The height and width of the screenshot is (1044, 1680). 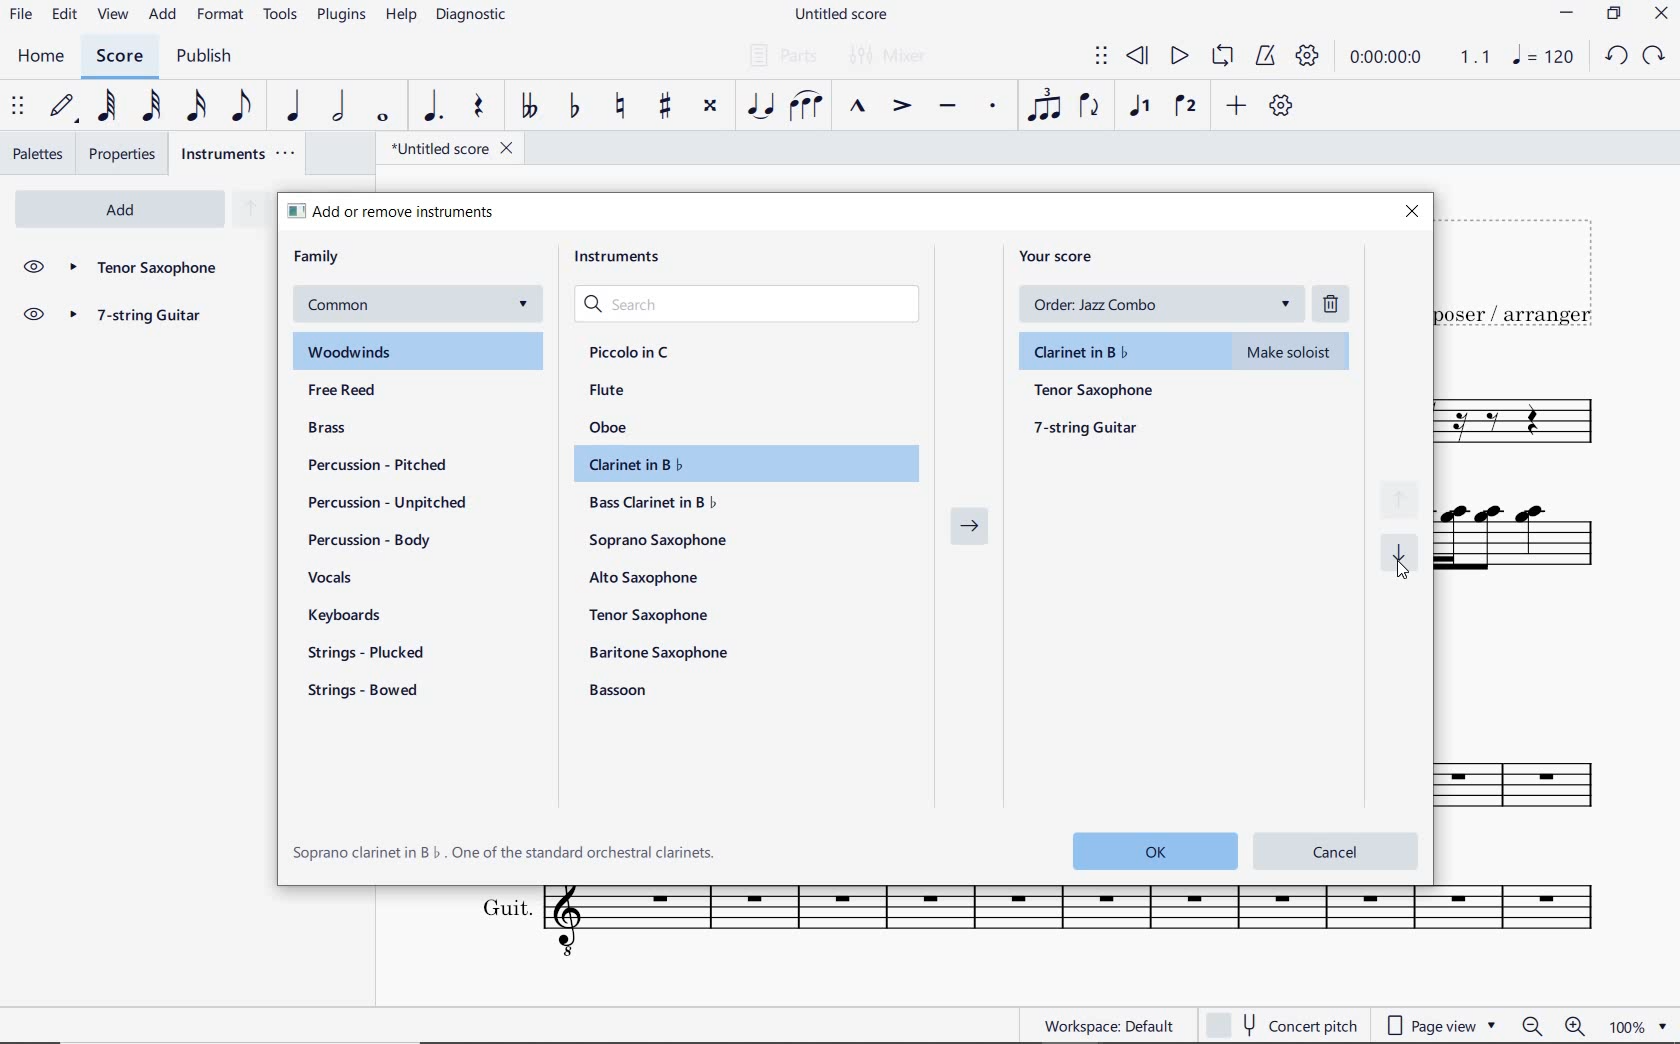 I want to click on TOOLS, so click(x=281, y=13).